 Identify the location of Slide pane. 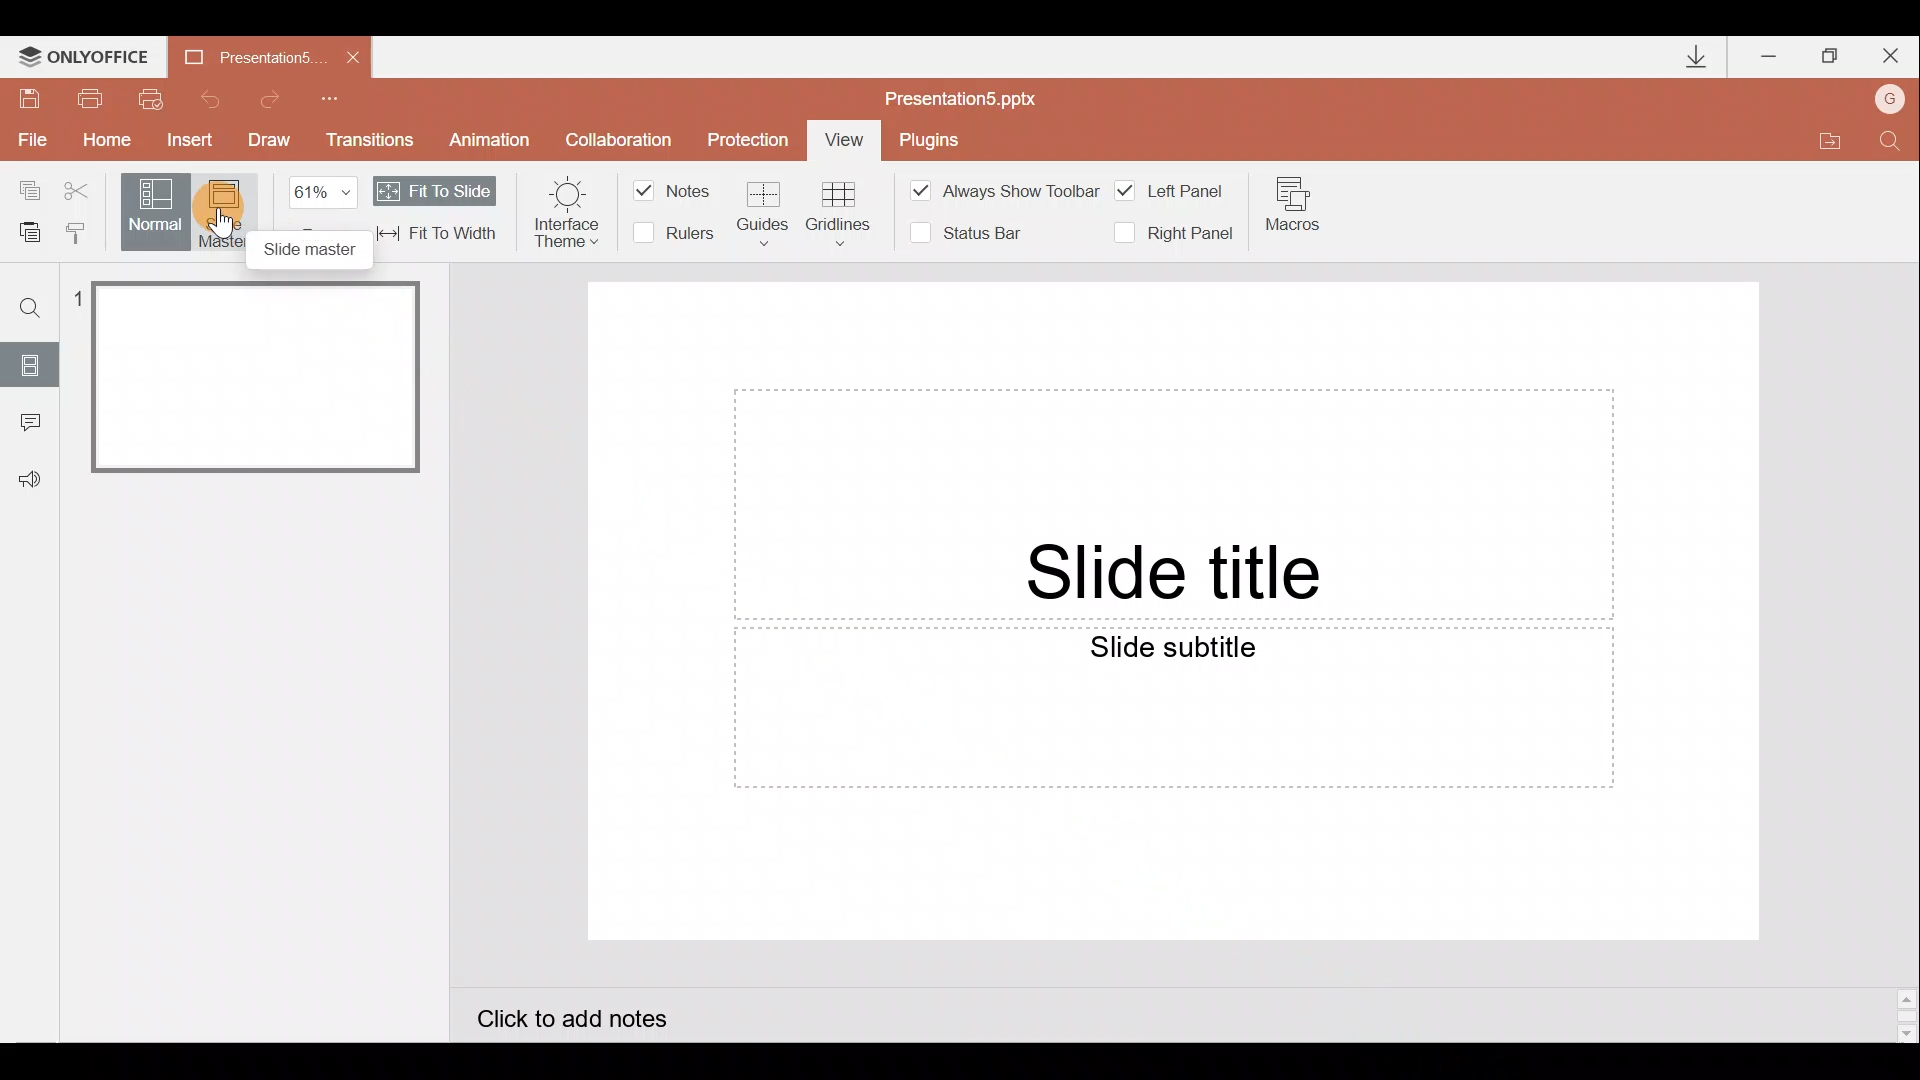
(250, 644).